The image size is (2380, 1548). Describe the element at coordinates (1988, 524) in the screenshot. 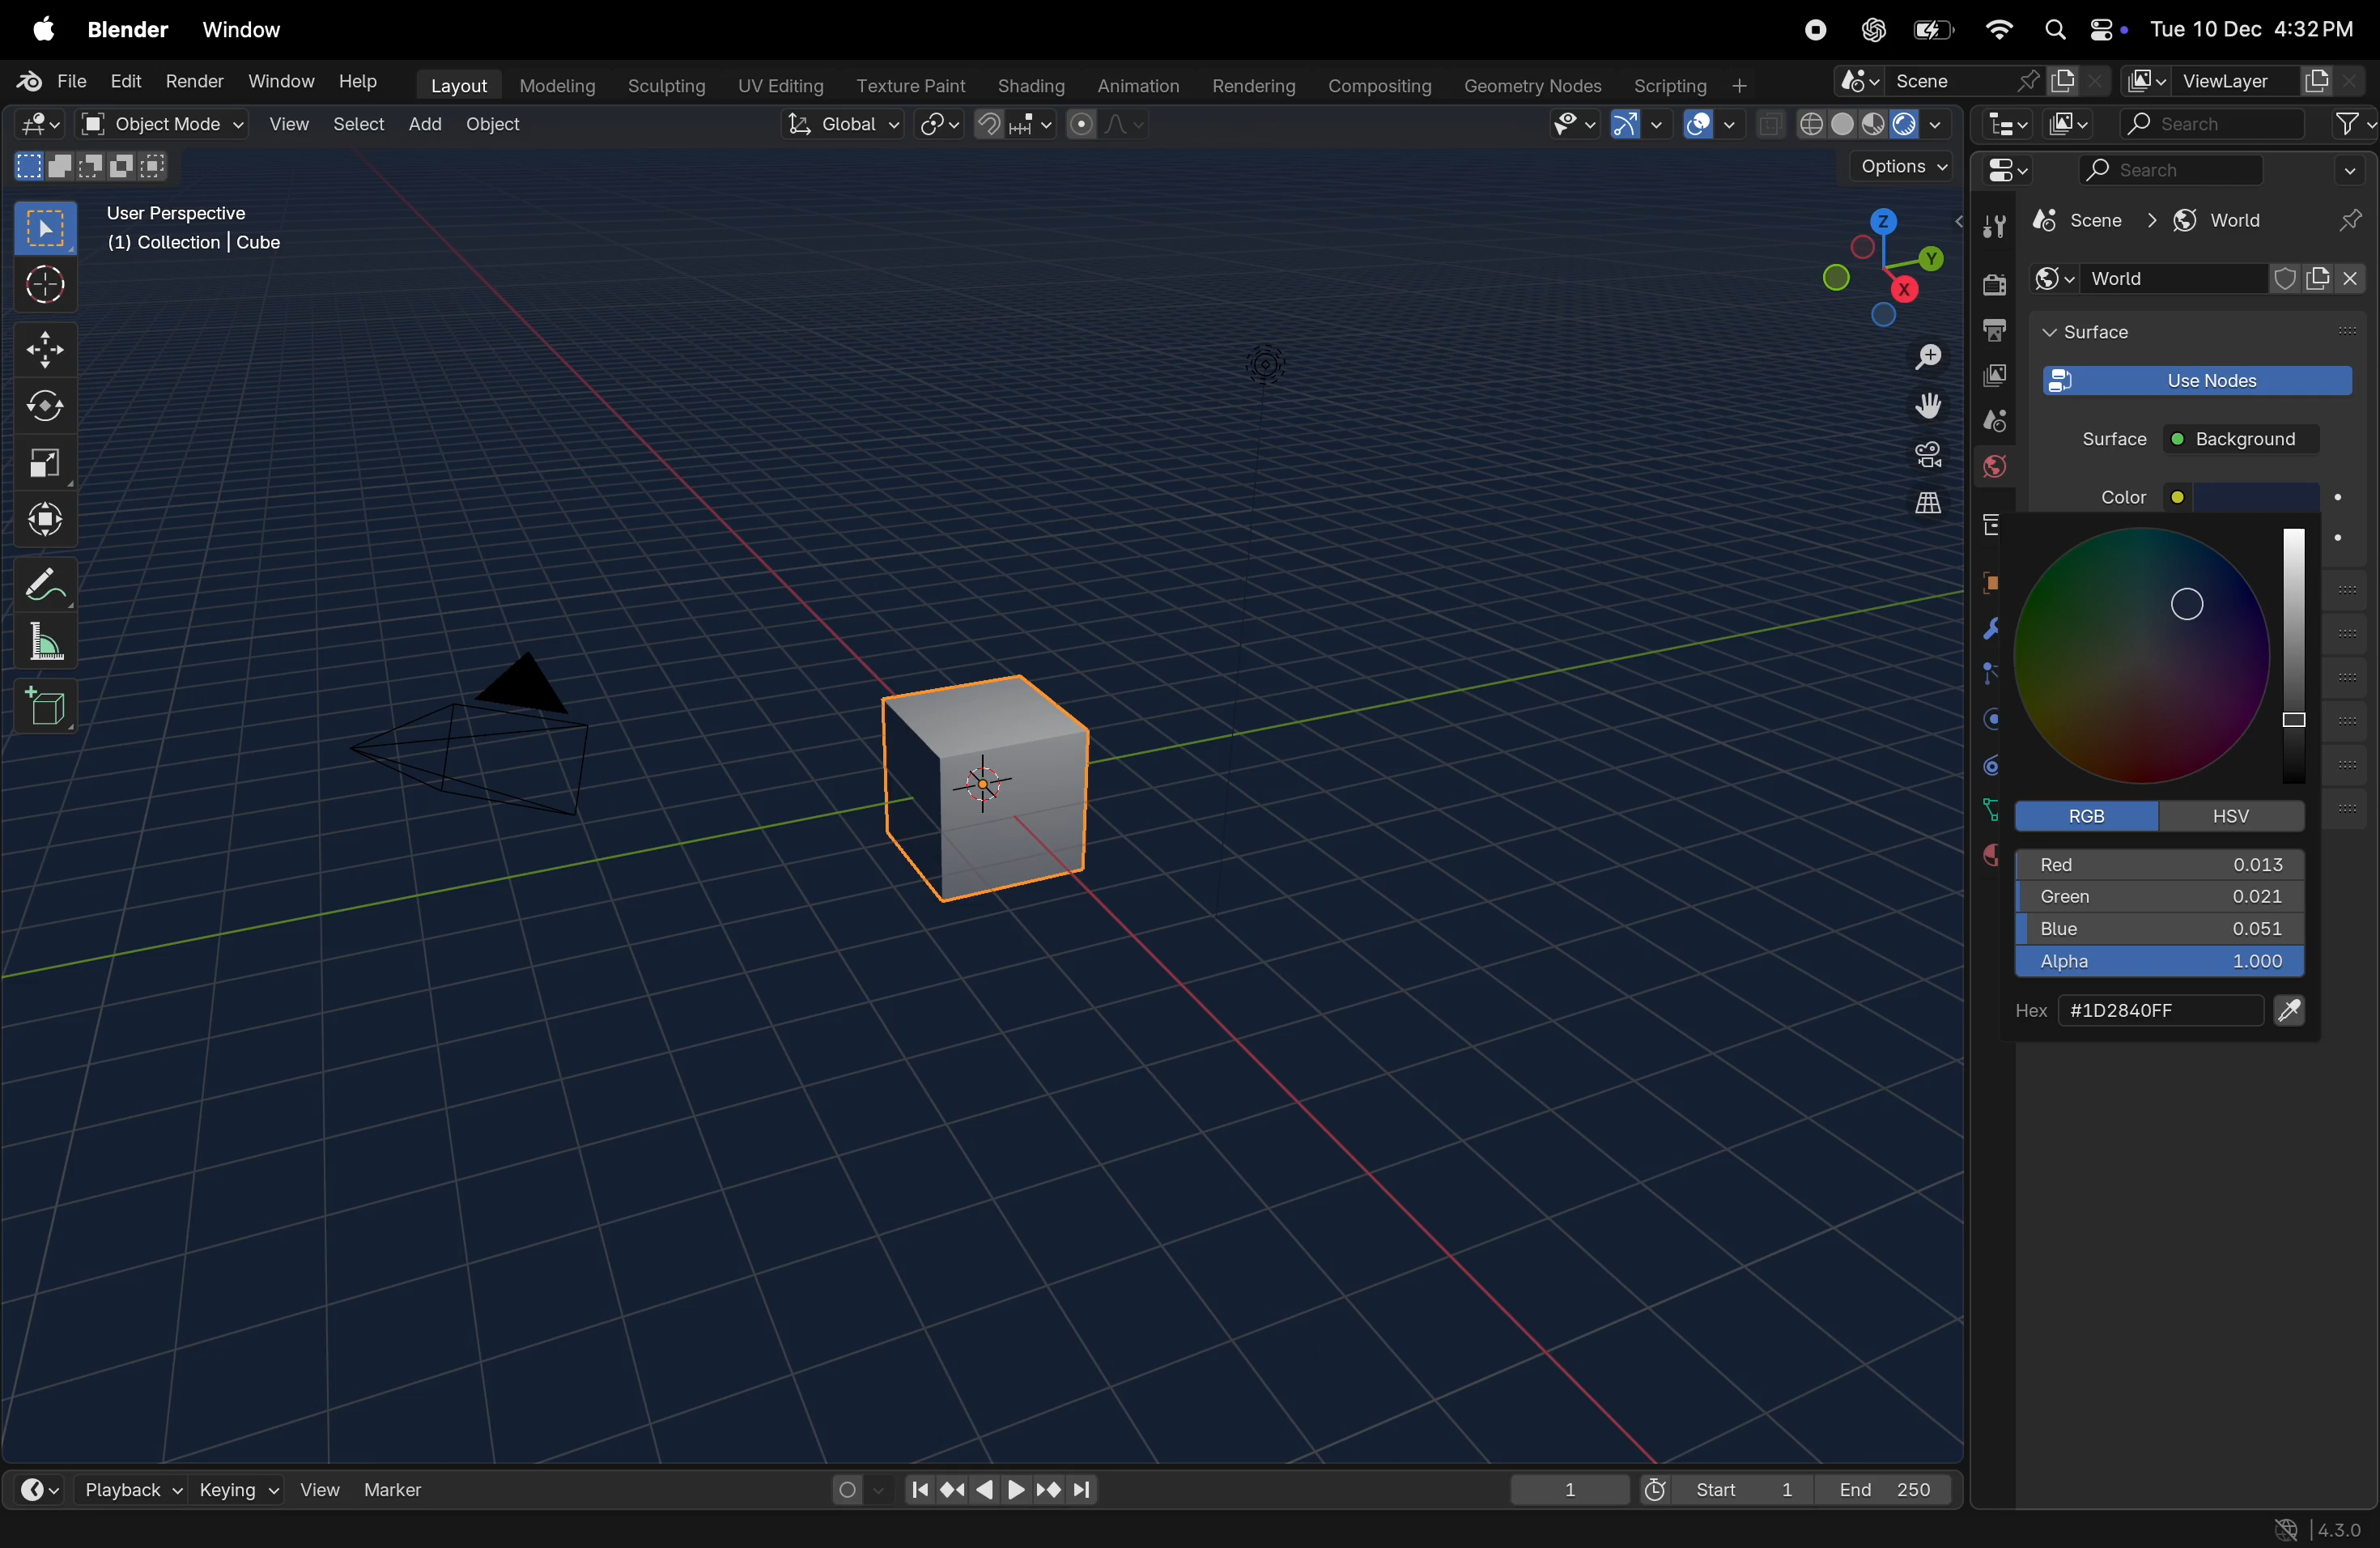

I see `collection` at that location.